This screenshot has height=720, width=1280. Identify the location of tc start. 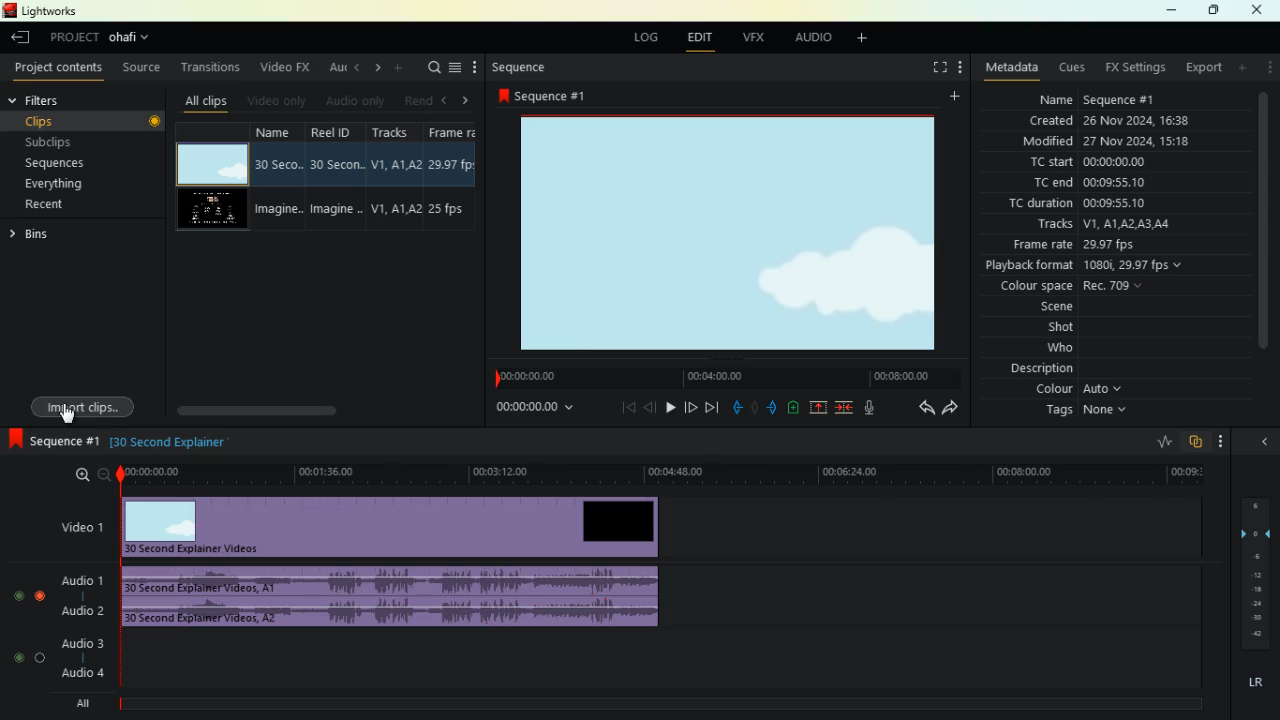
(1112, 161).